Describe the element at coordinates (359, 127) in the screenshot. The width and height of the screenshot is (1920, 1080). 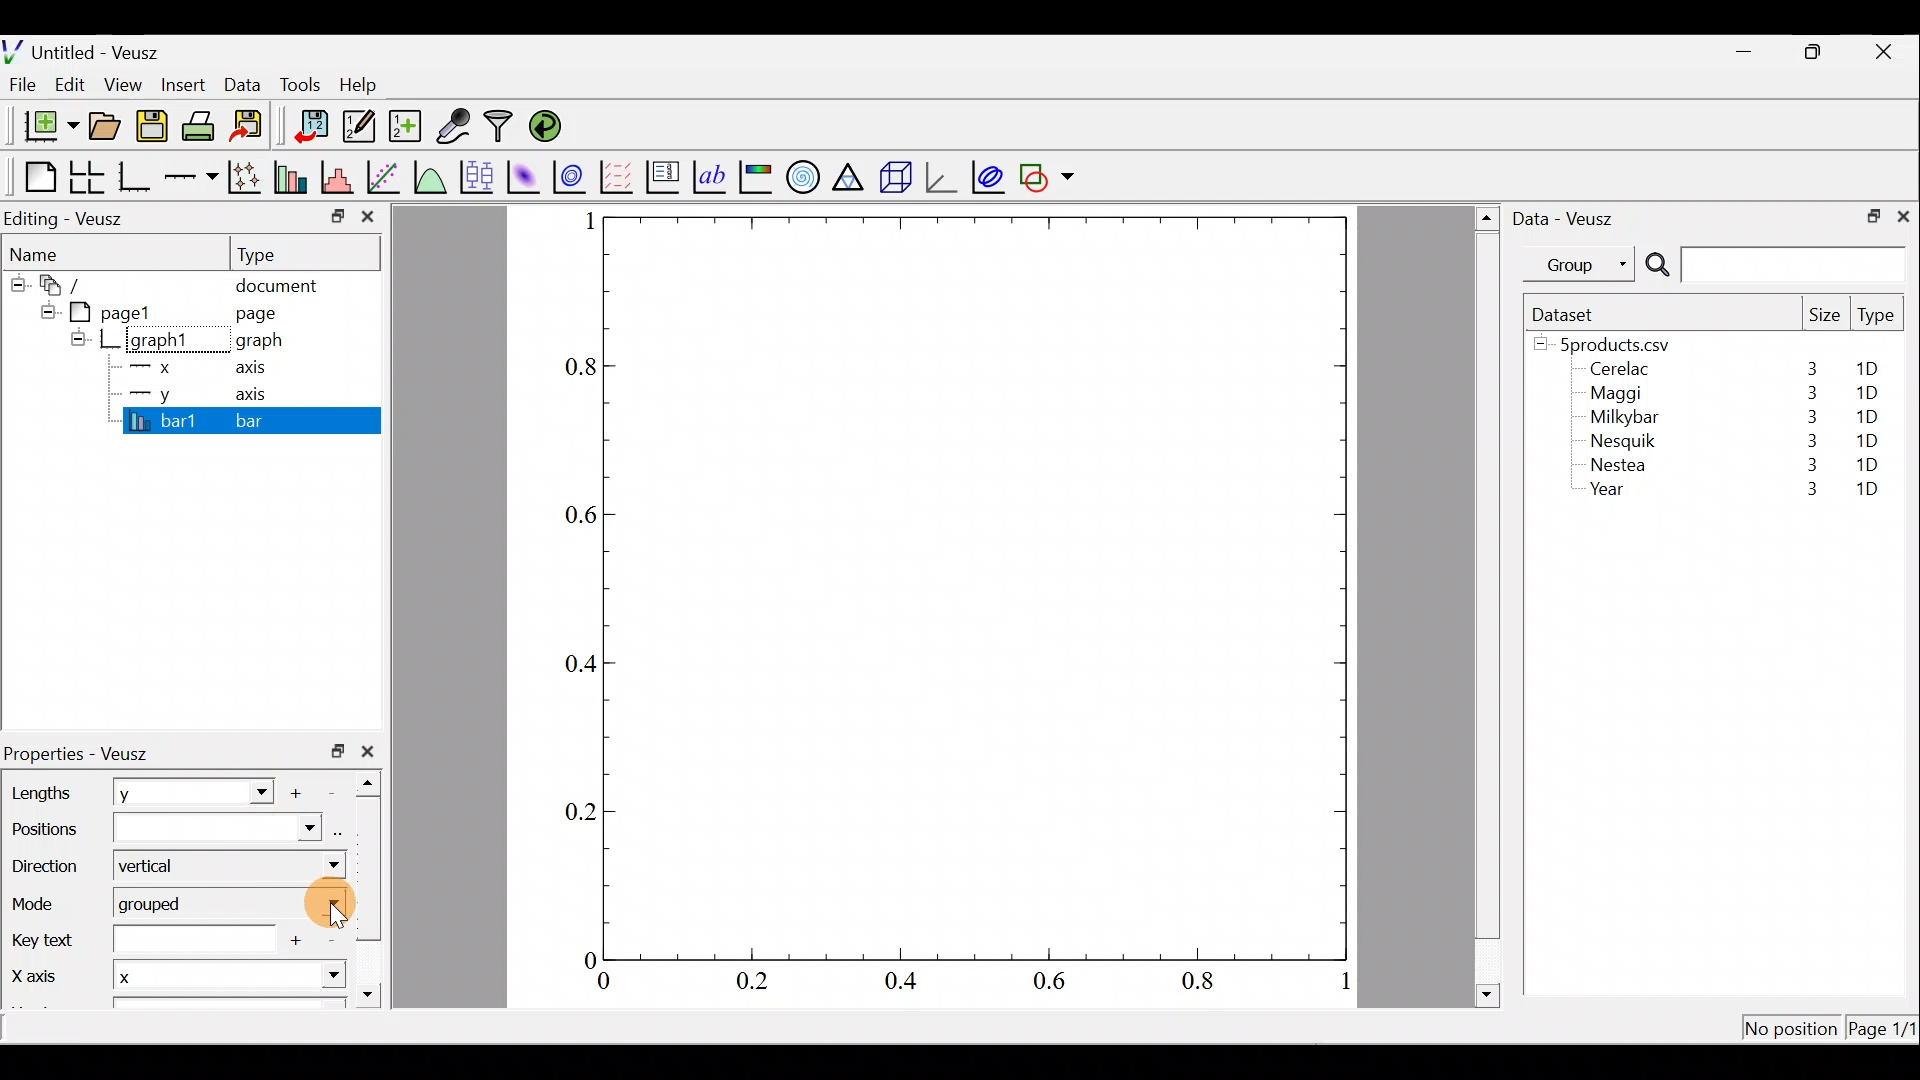
I see `Edit and enter new datasets` at that location.